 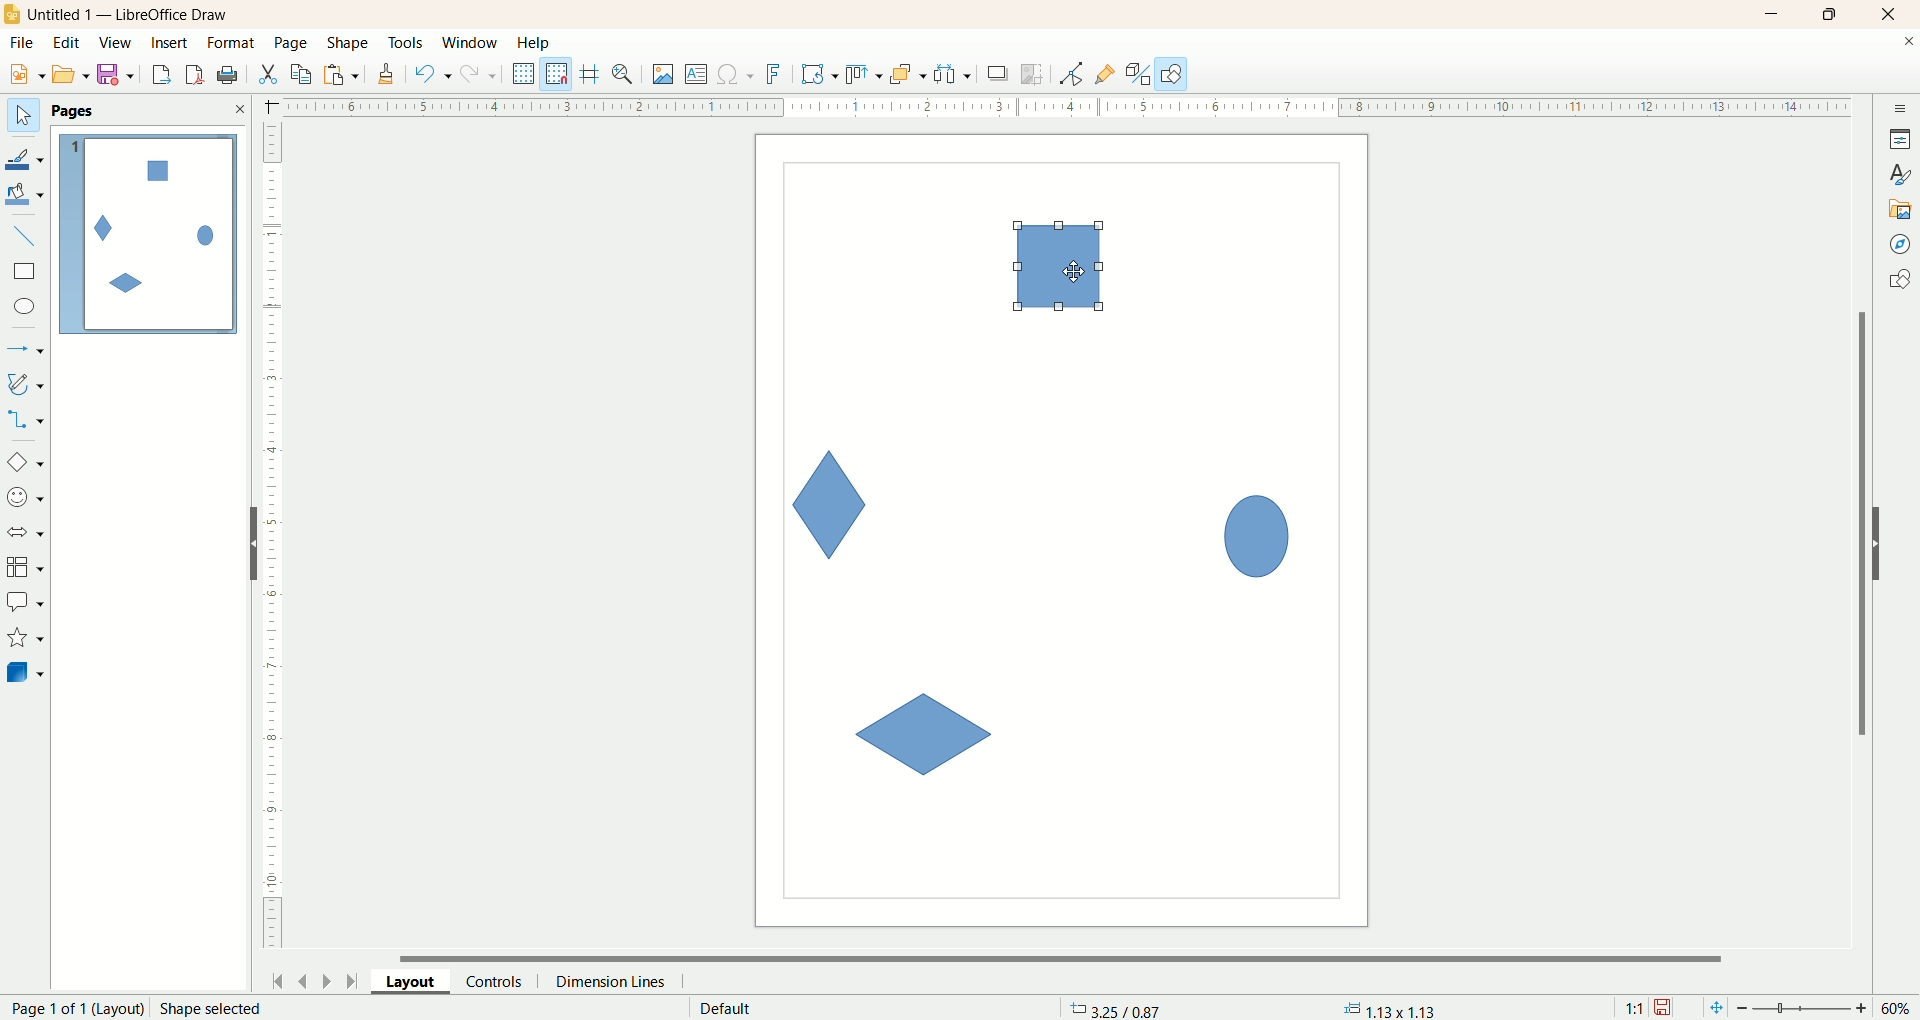 What do you see at coordinates (25, 419) in the screenshot?
I see `connectors` at bounding box center [25, 419].